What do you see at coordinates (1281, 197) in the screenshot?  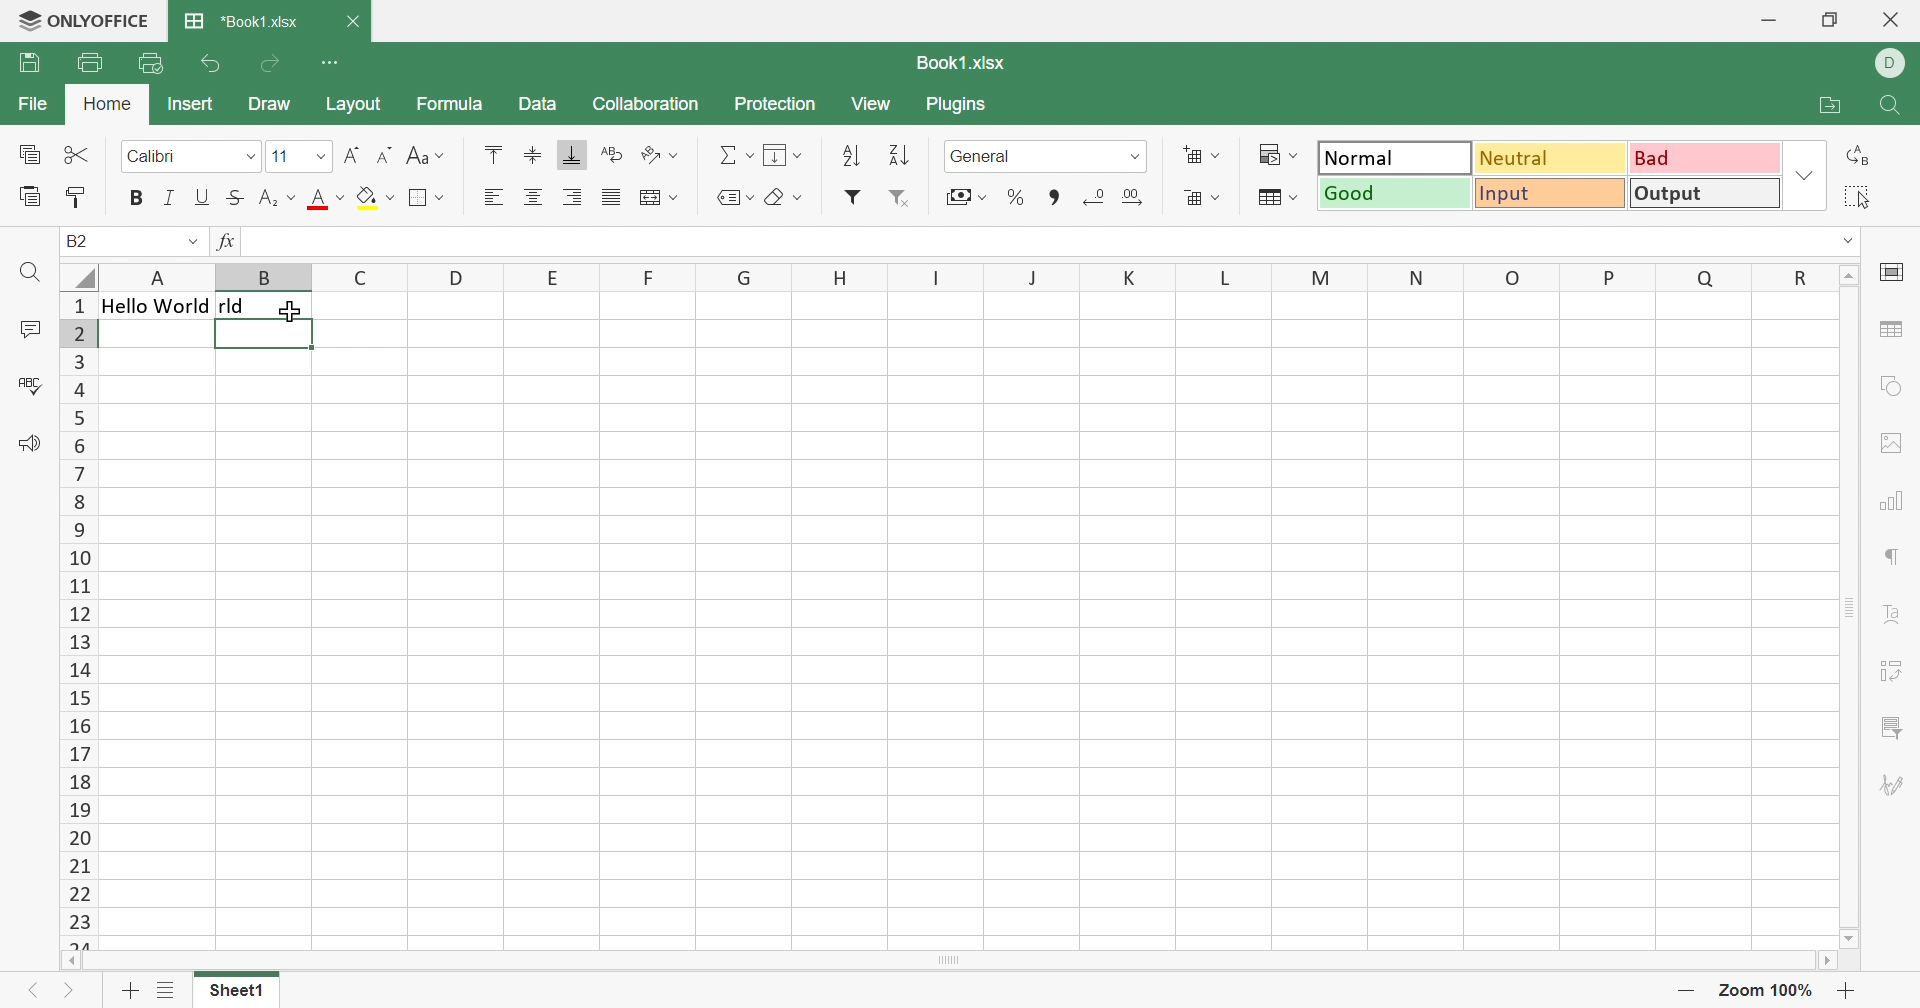 I see `Format as table template` at bounding box center [1281, 197].